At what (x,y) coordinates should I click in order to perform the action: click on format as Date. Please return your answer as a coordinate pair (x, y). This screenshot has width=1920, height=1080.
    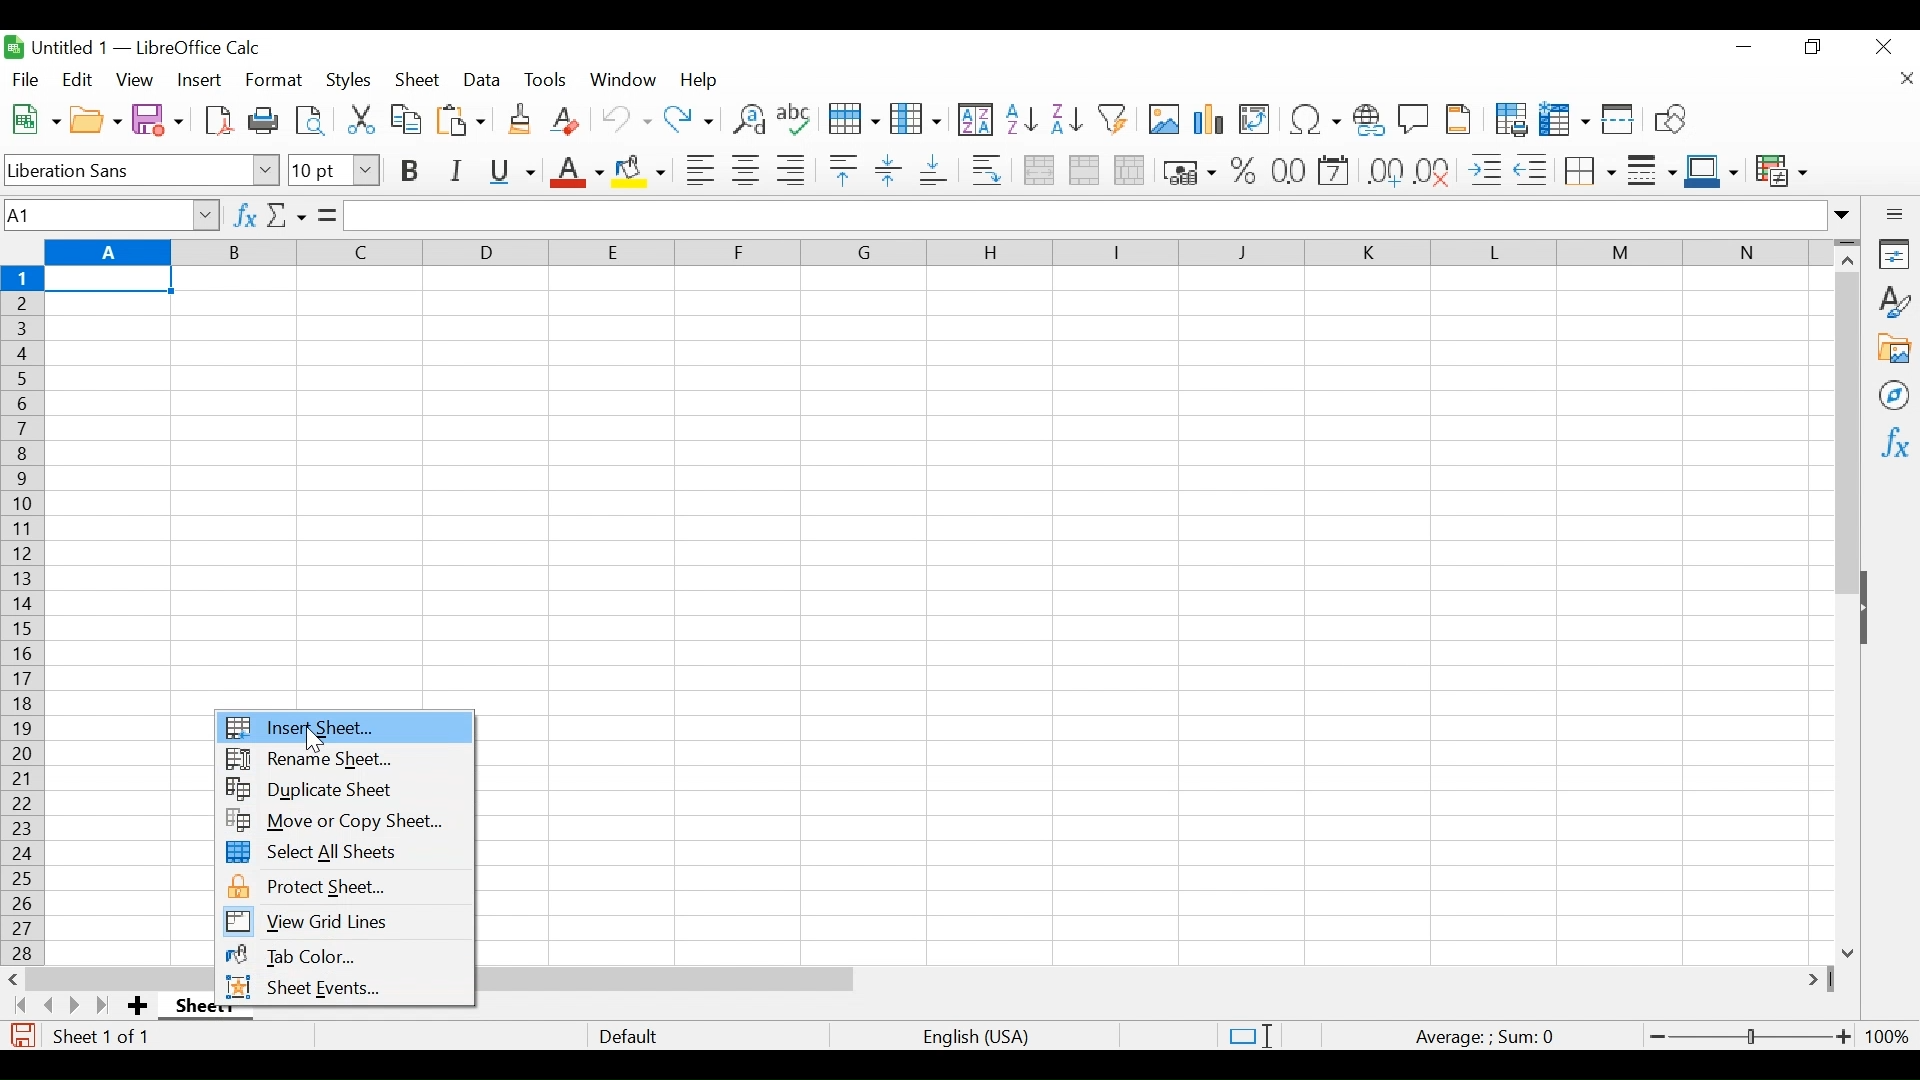
    Looking at the image, I should click on (1335, 173).